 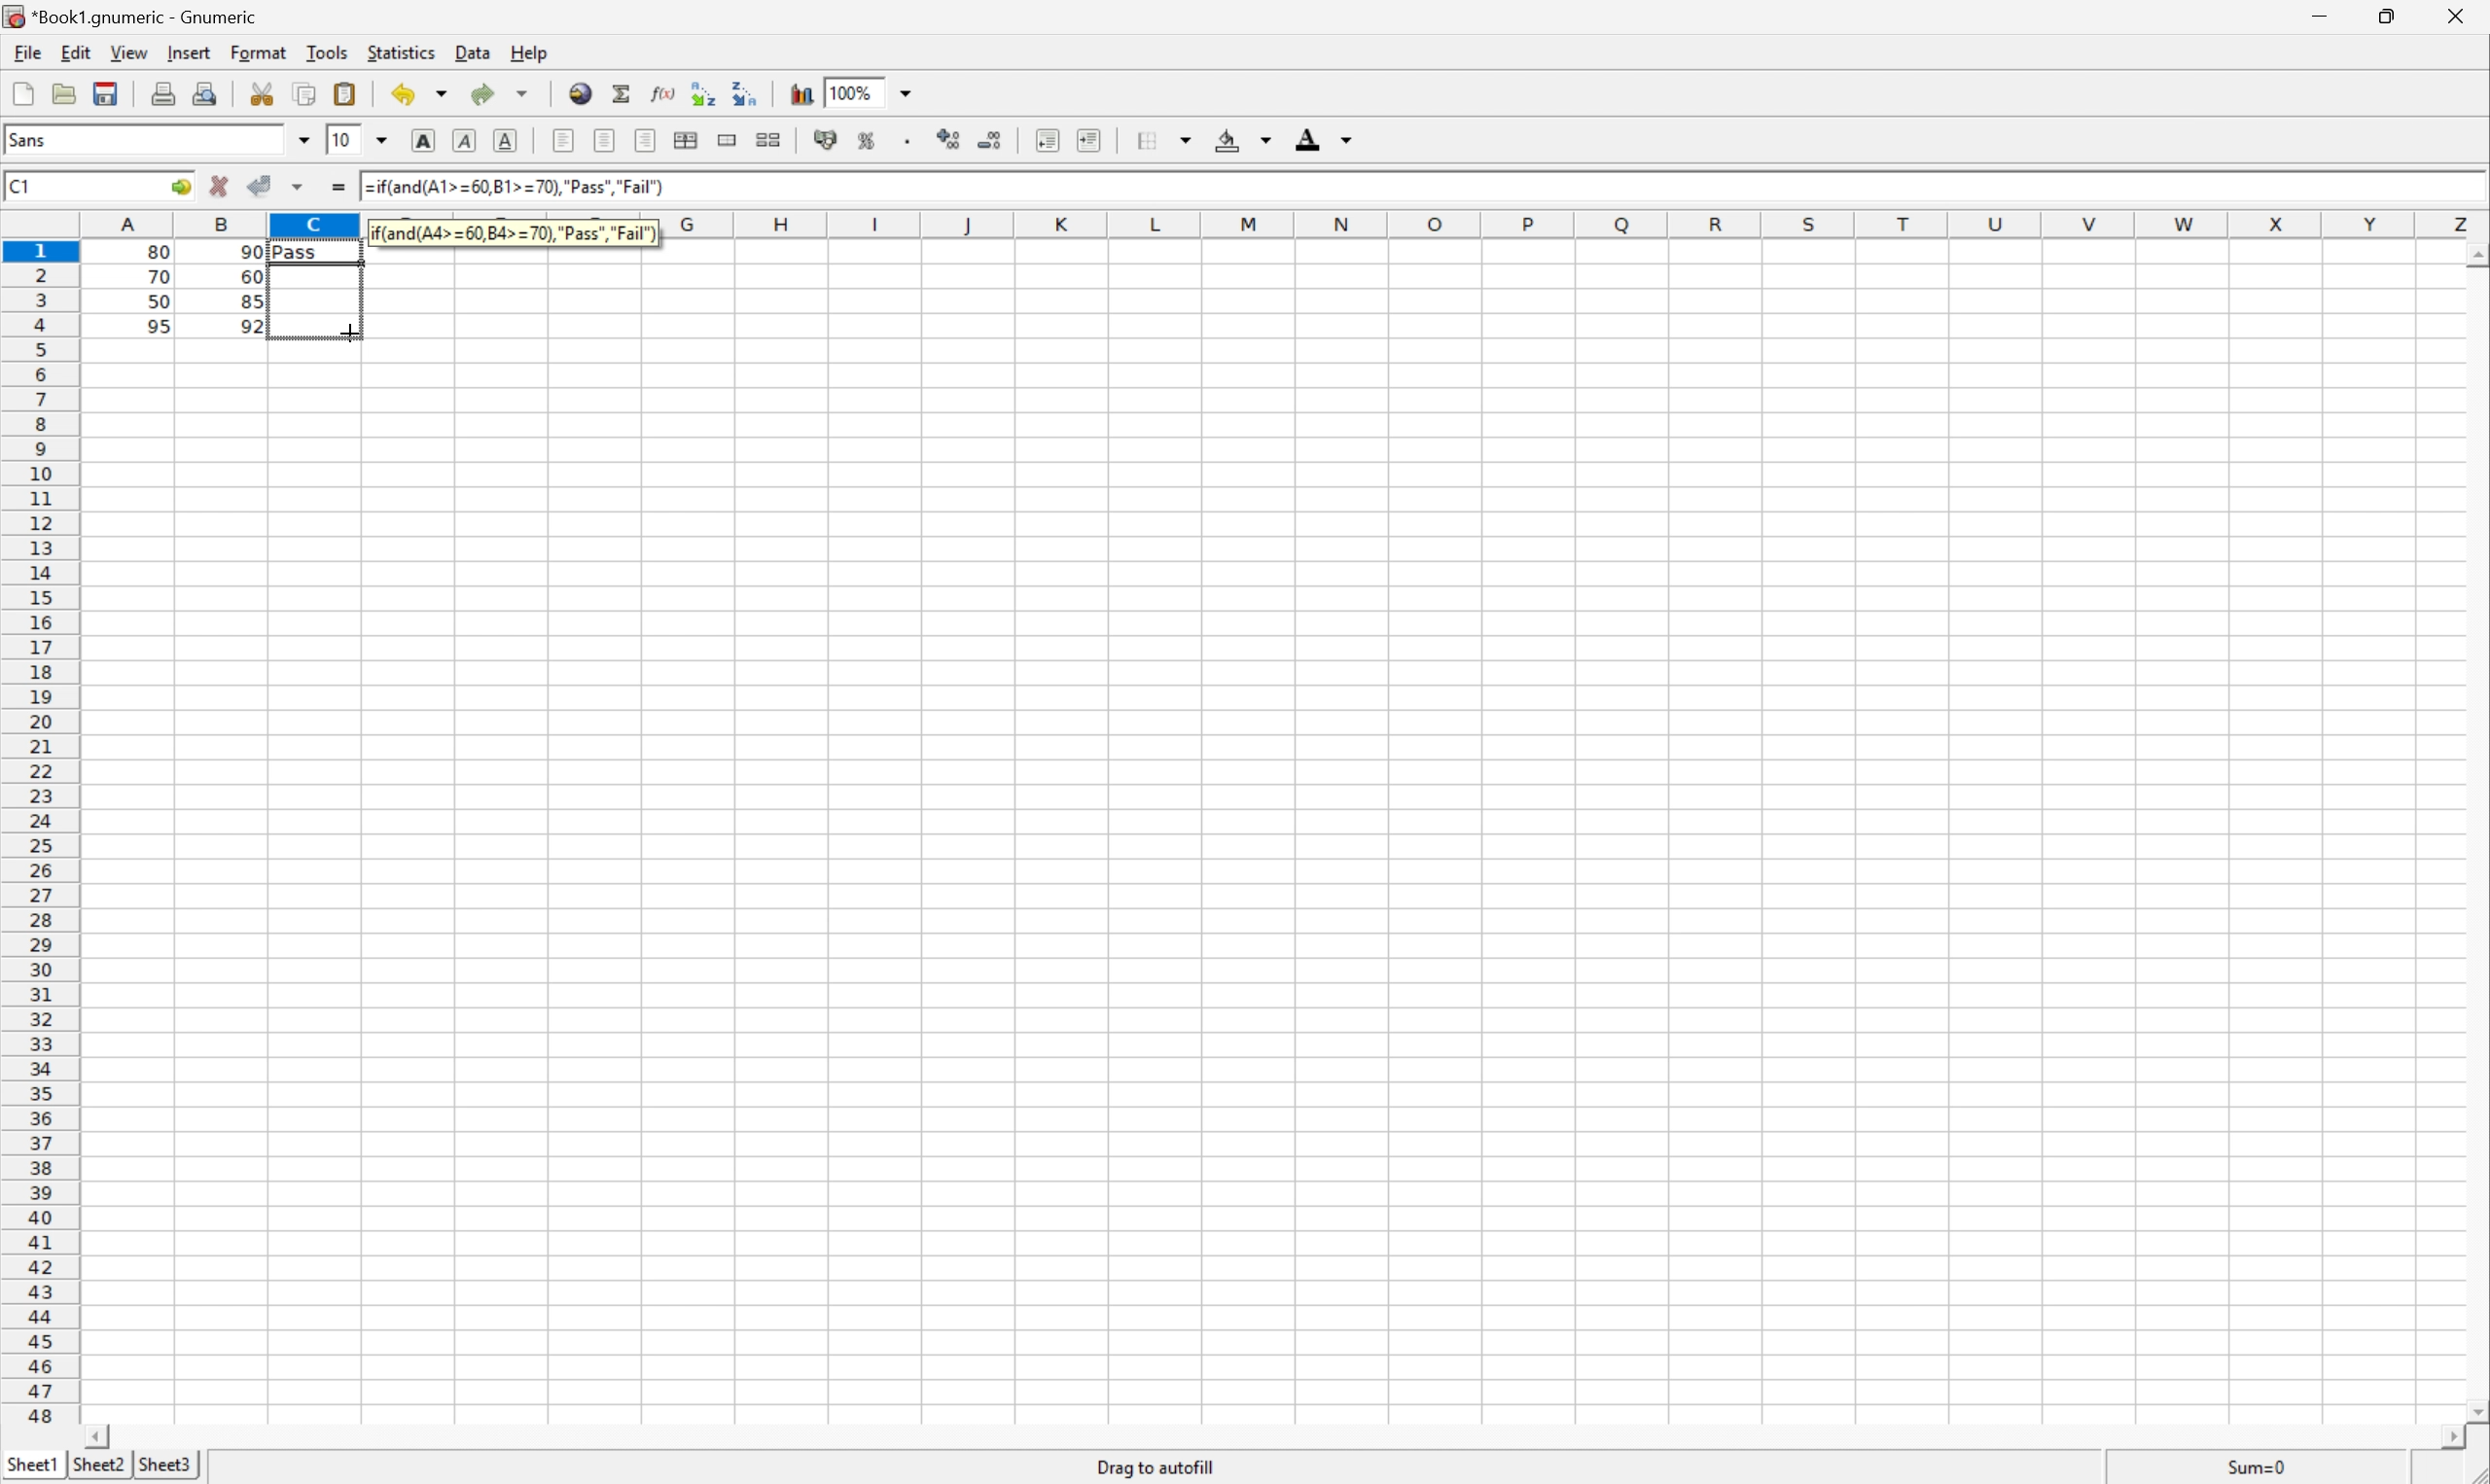 What do you see at coordinates (30, 138) in the screenshot?
I see `Sans` at bounding box center [30, 138].